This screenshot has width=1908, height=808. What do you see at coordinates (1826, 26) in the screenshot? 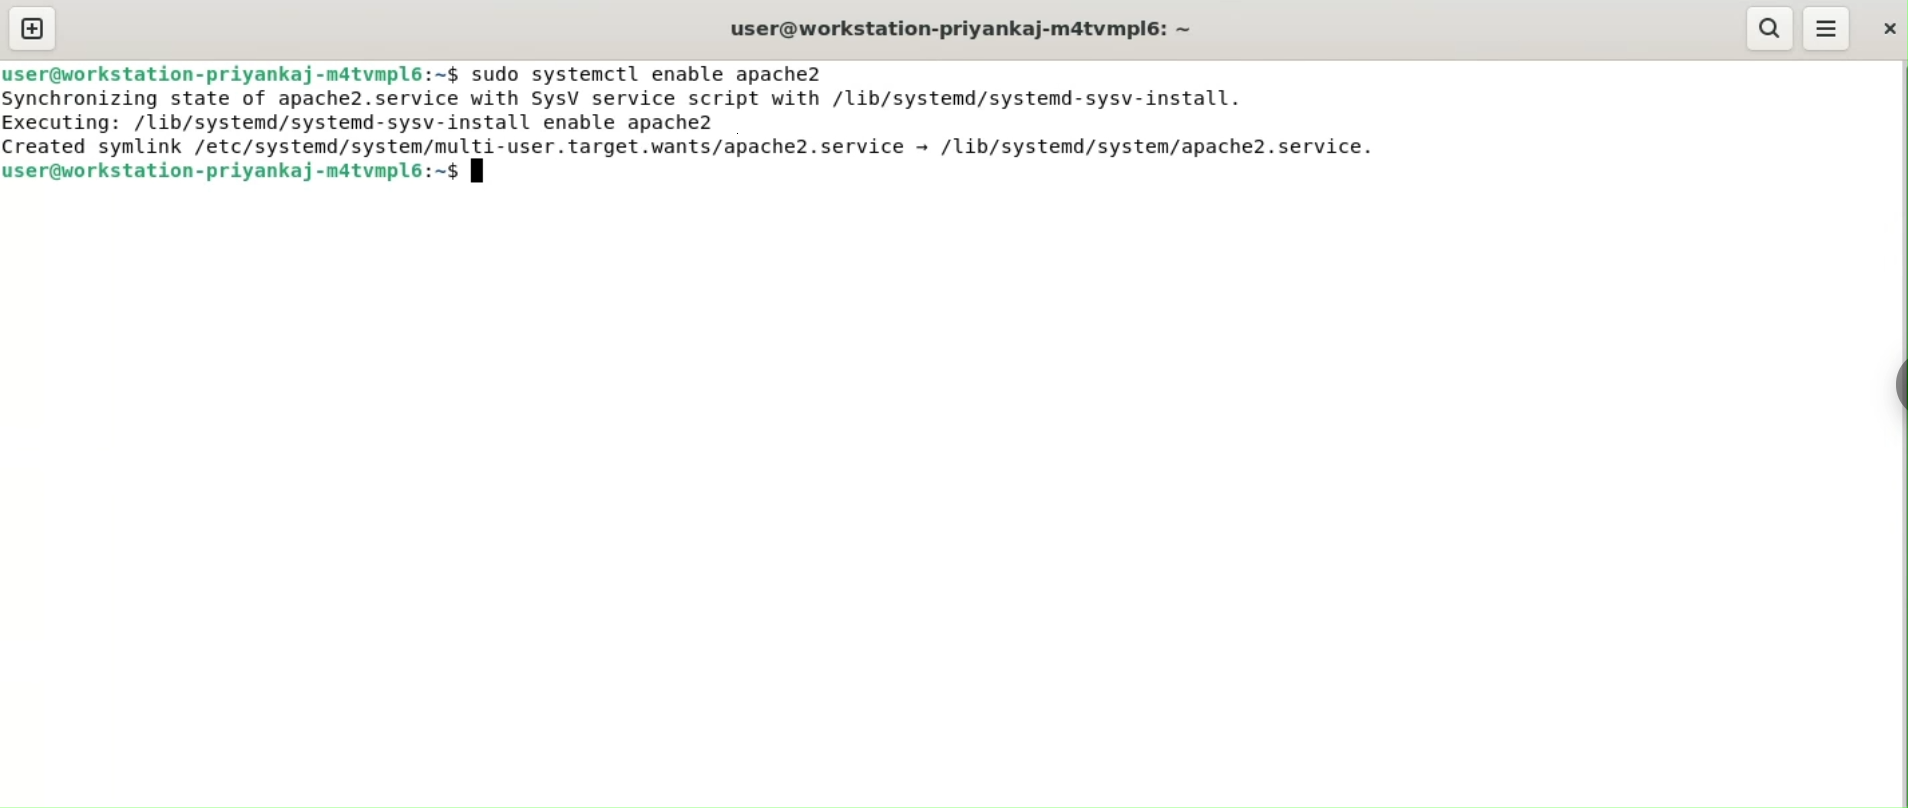
I see `More Options` at bounding box center [1826, 26].